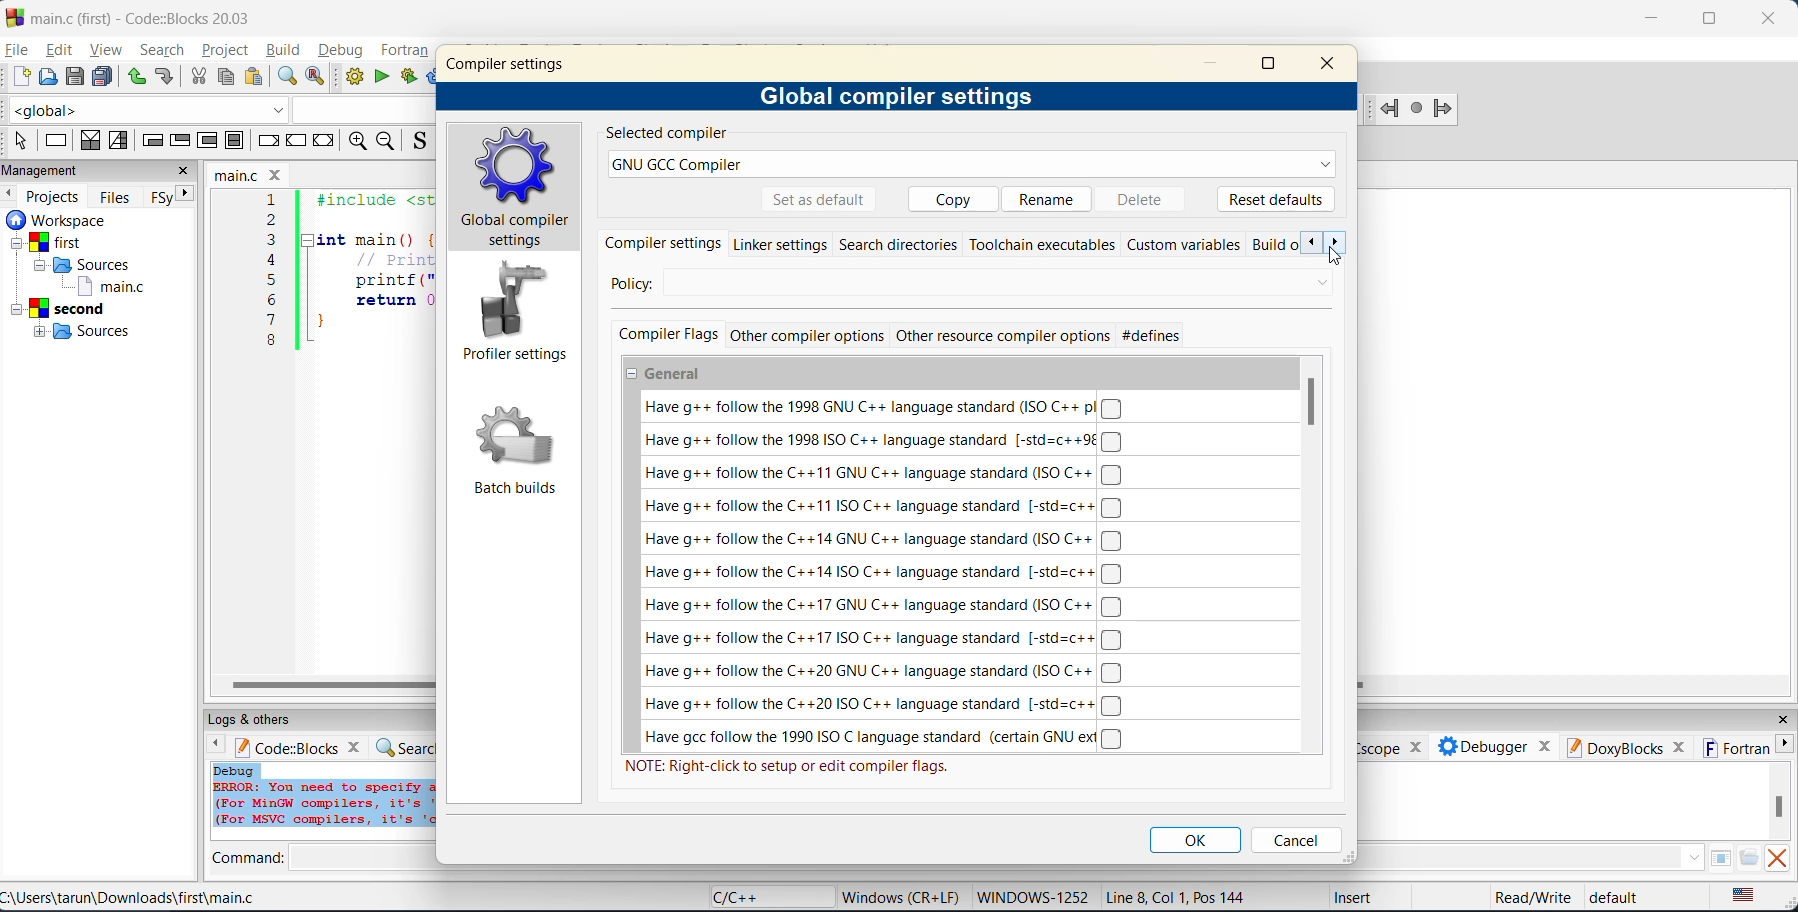 This screenshot has width=1798, height=912. Describe the element at coordinates (887, 738) in the screenshot. I see `Have gcc follow the 1990 1SO C language standard certain GNU ext` at that location.